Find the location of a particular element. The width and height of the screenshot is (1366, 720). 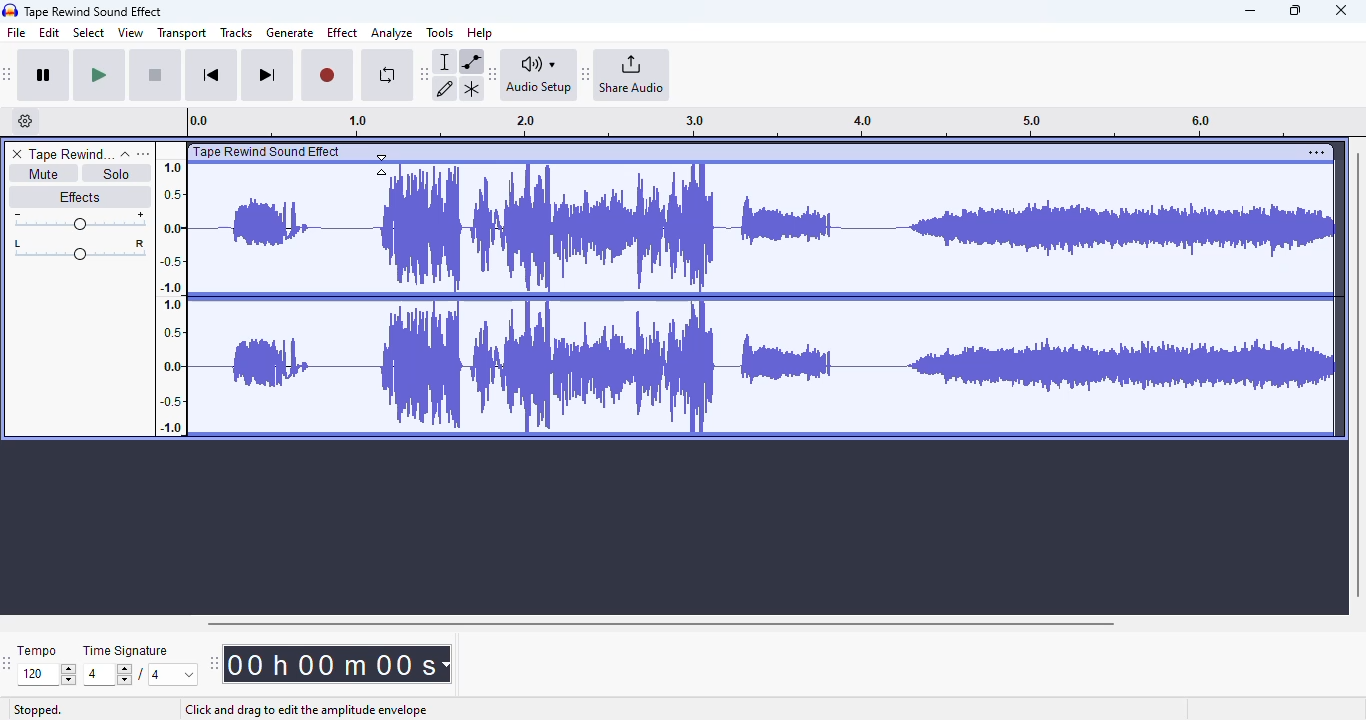

multi-tool is located at coordinates (471, 89).